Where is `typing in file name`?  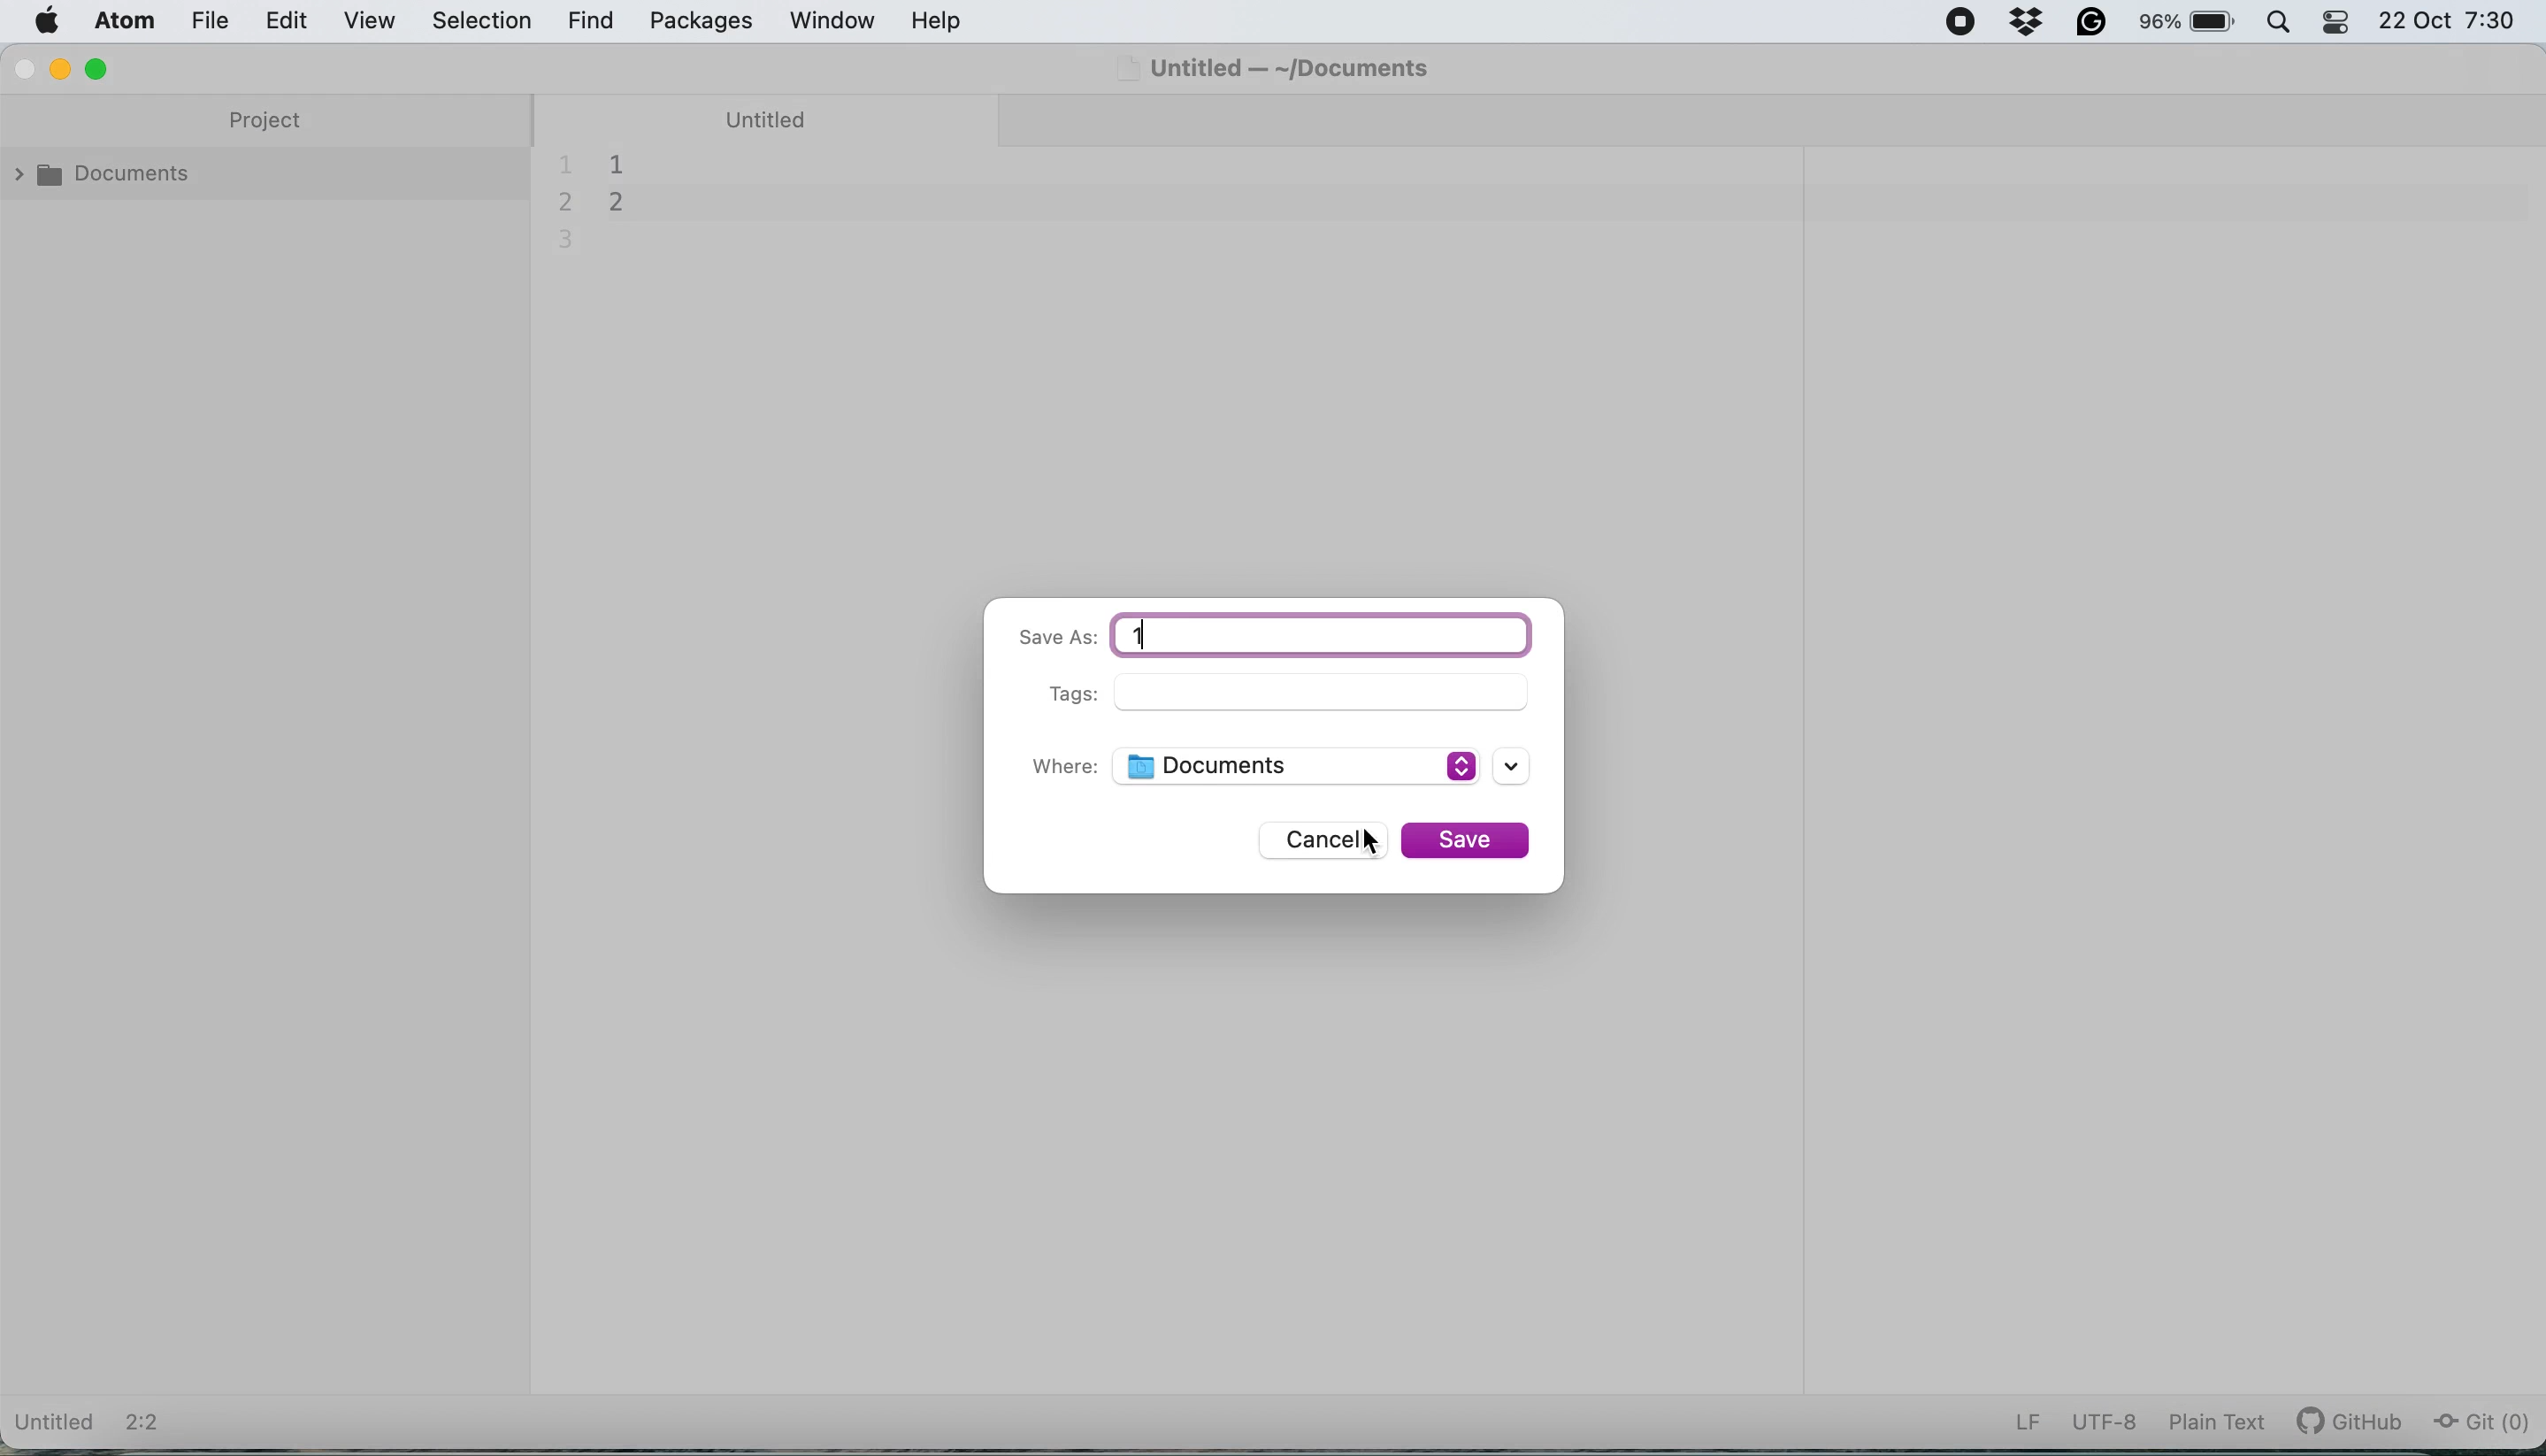 typing in file name is located at coordinates (1324, 635).